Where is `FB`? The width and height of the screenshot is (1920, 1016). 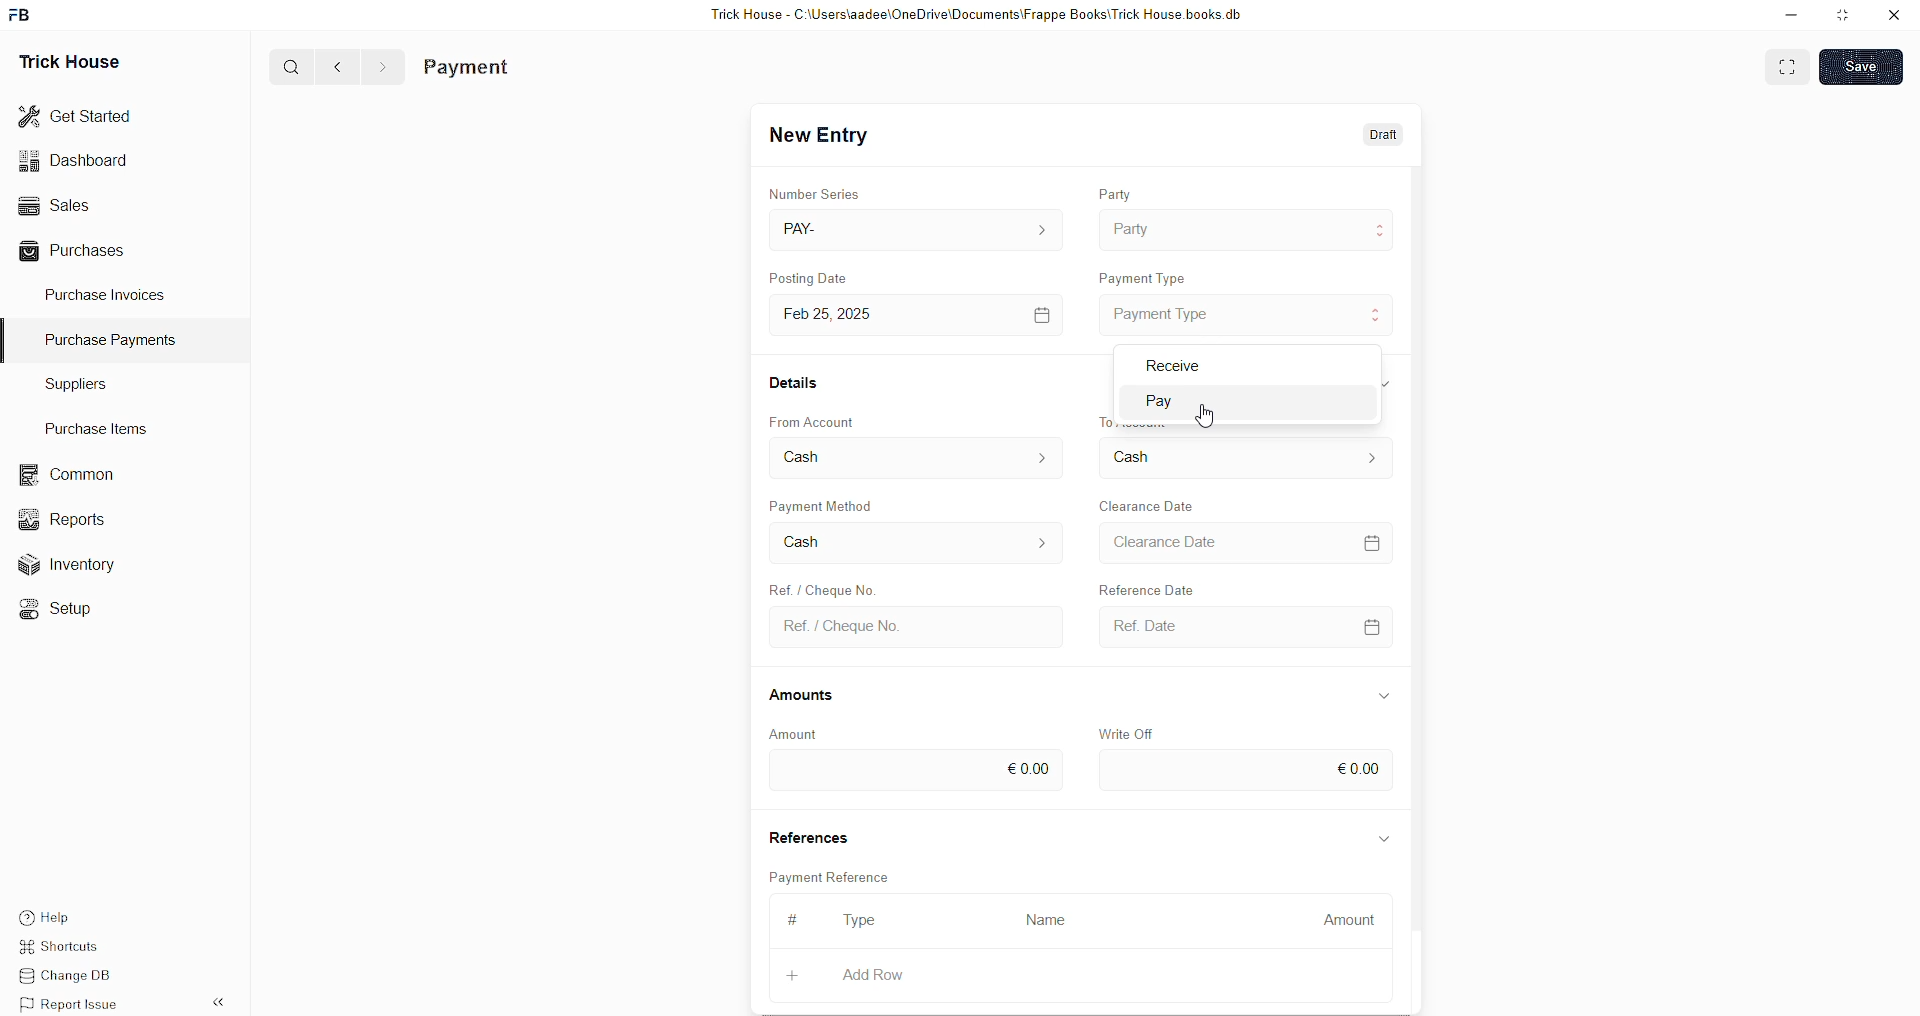
FB is located at coordinates (23, 13).